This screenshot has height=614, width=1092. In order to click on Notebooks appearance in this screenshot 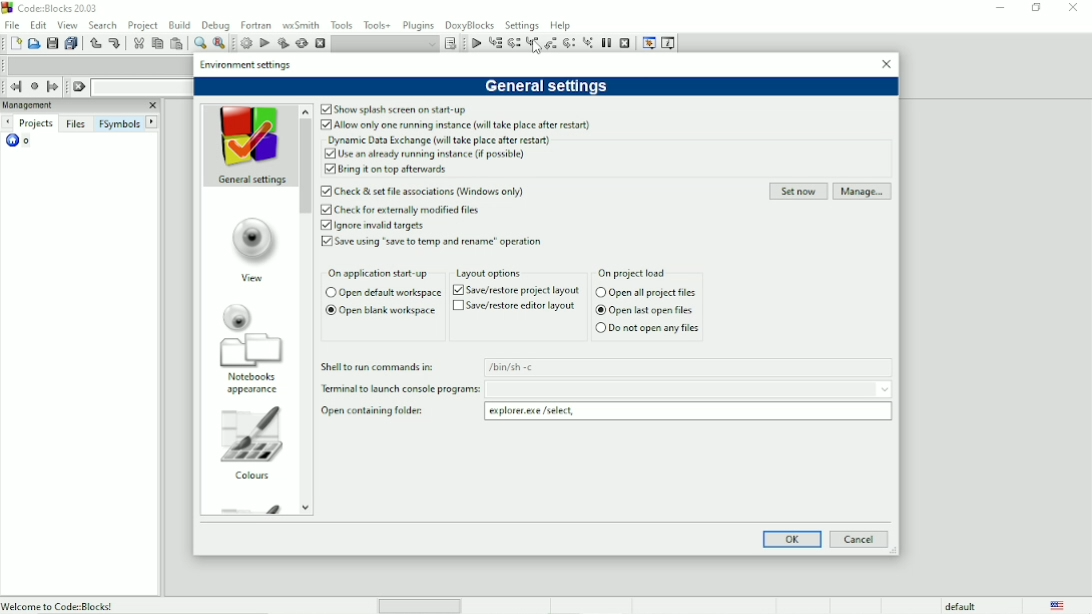, I will do `click(249, 350)`.